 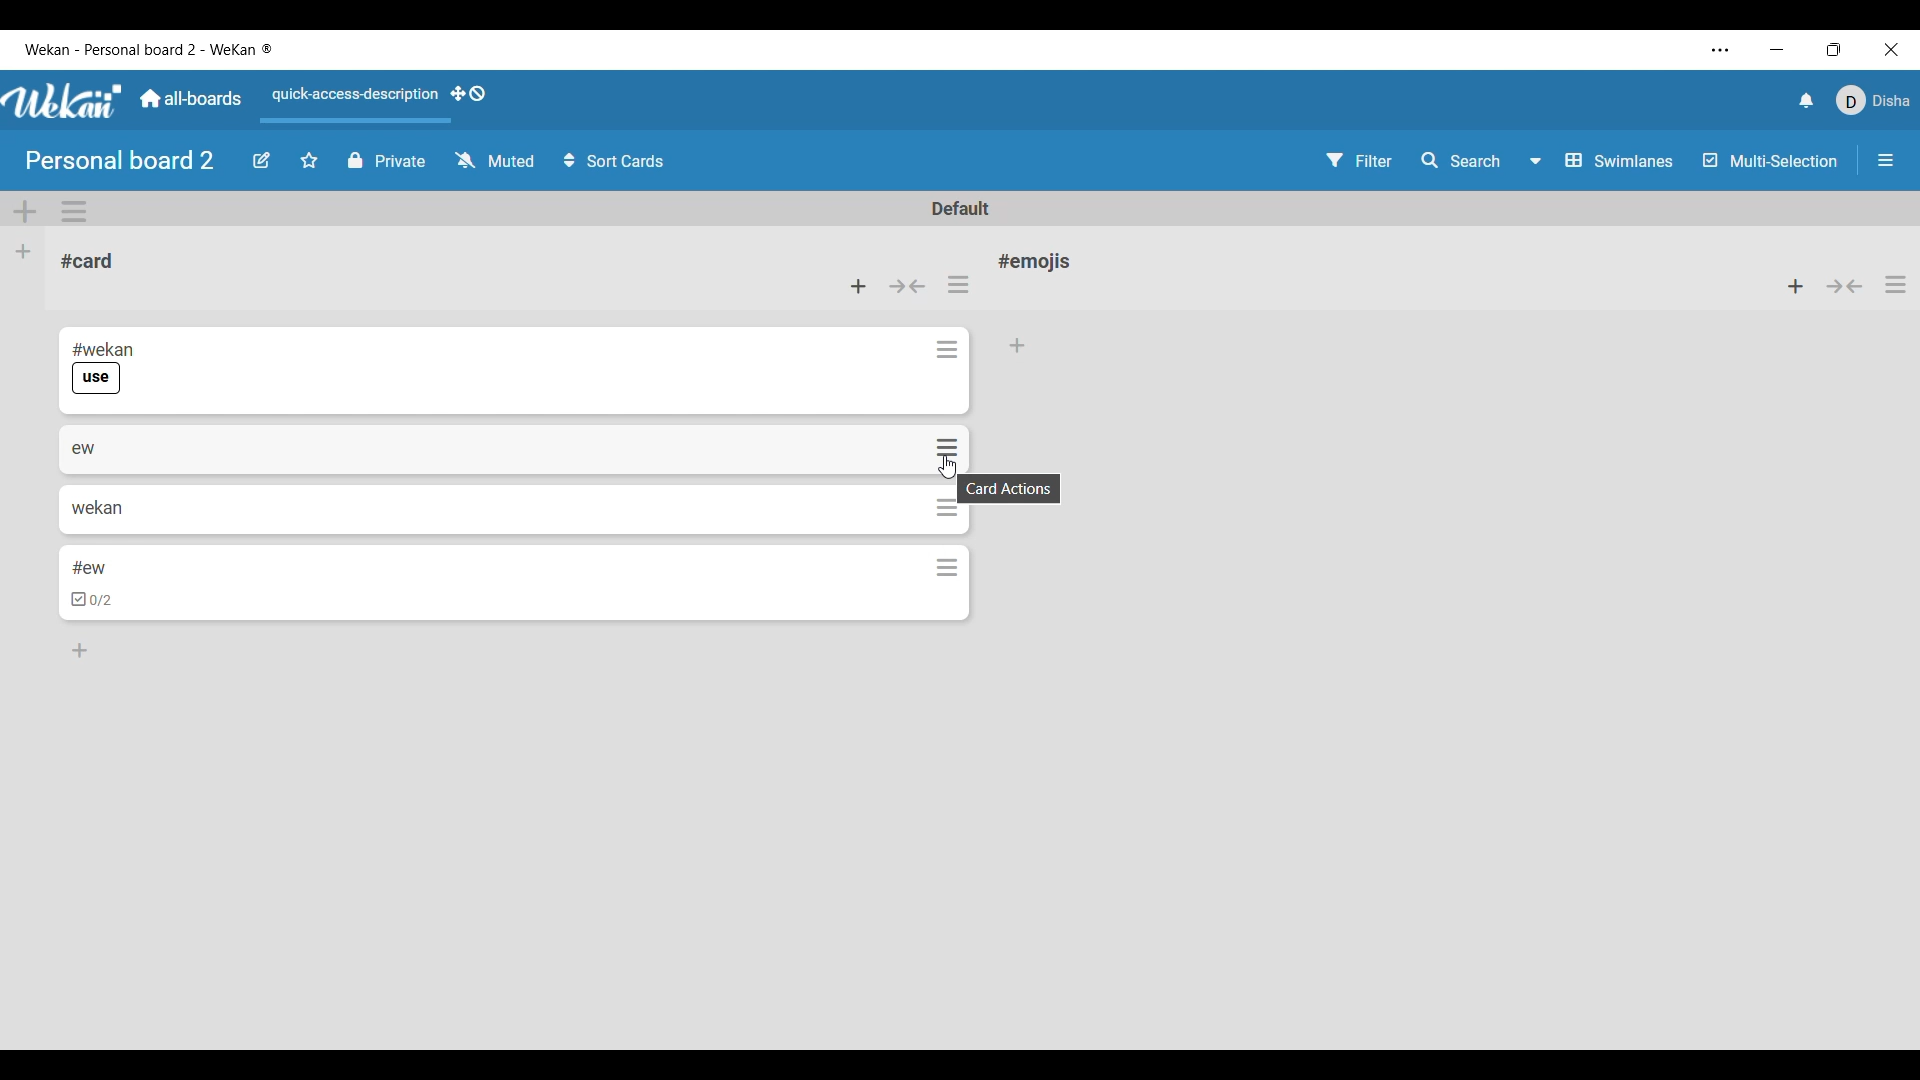 What do you see at coordinates (84, 447) in the screenshot?
I see `ew` at bounding box center [84, 447].